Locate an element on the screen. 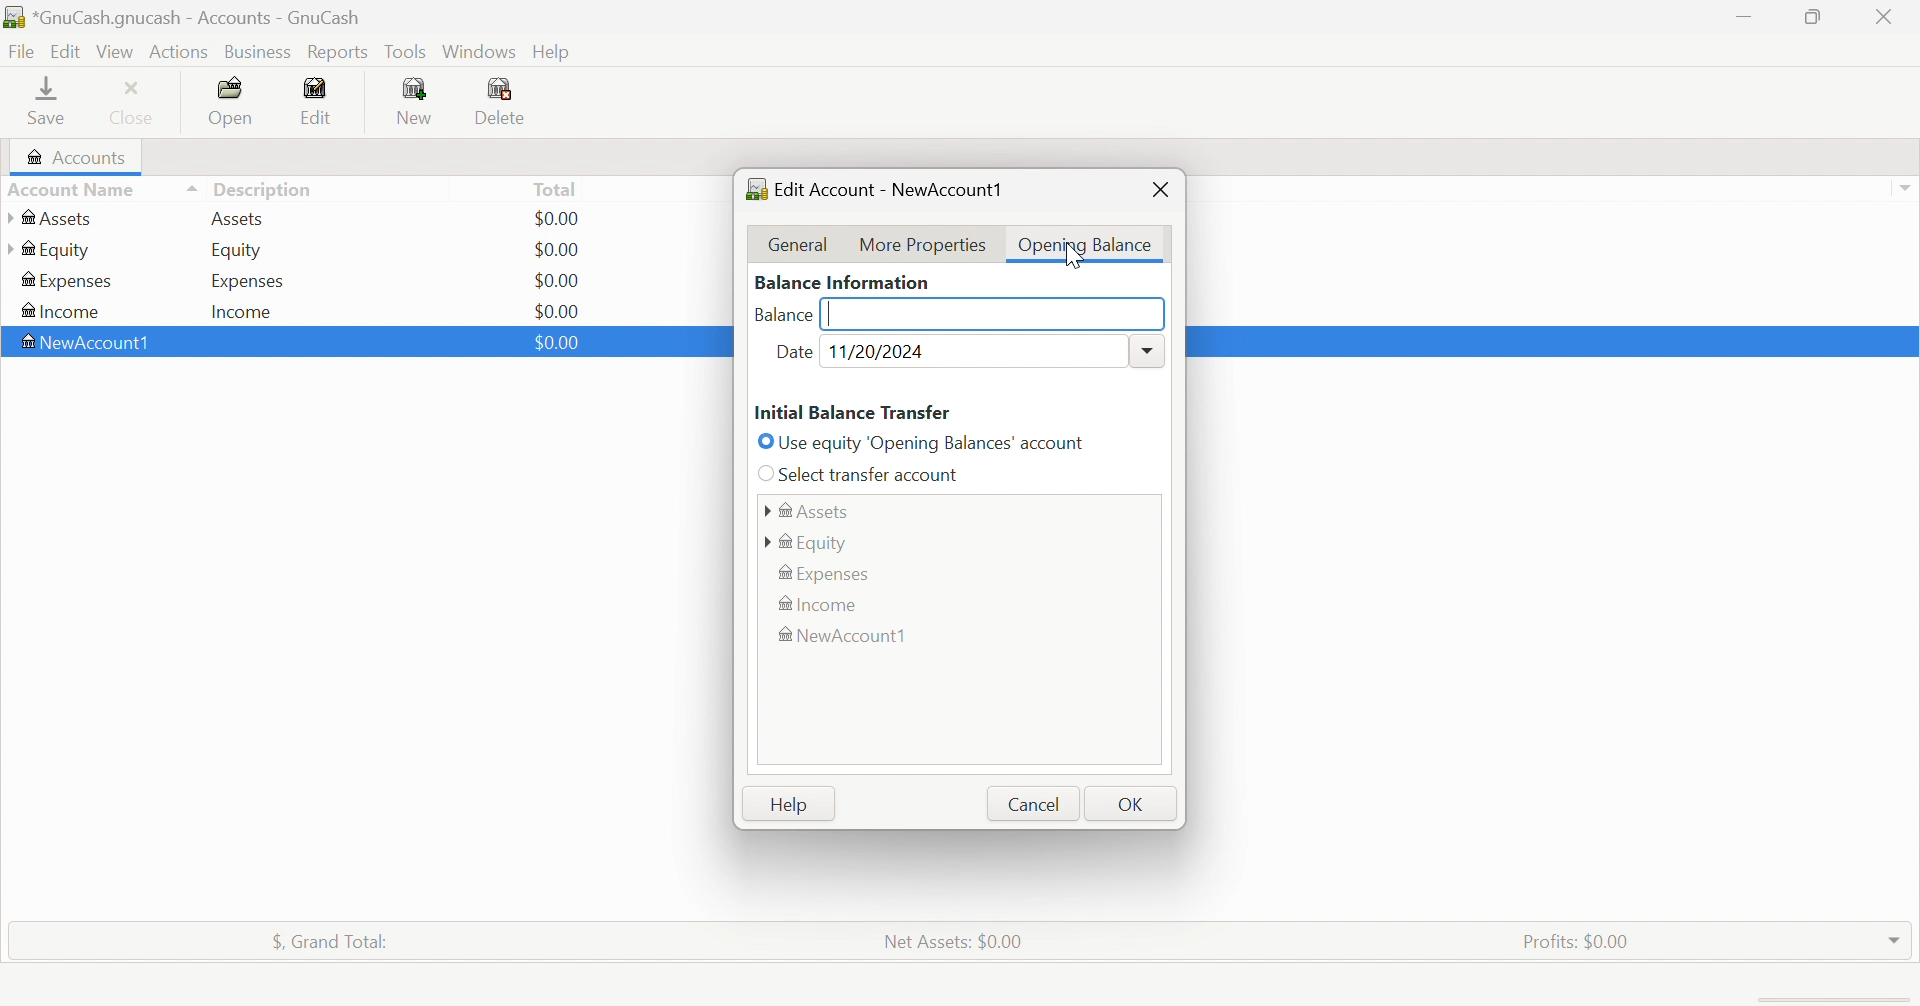 This screenshot has height=1006, width=1920. Close is located at coordinates (136, 102).